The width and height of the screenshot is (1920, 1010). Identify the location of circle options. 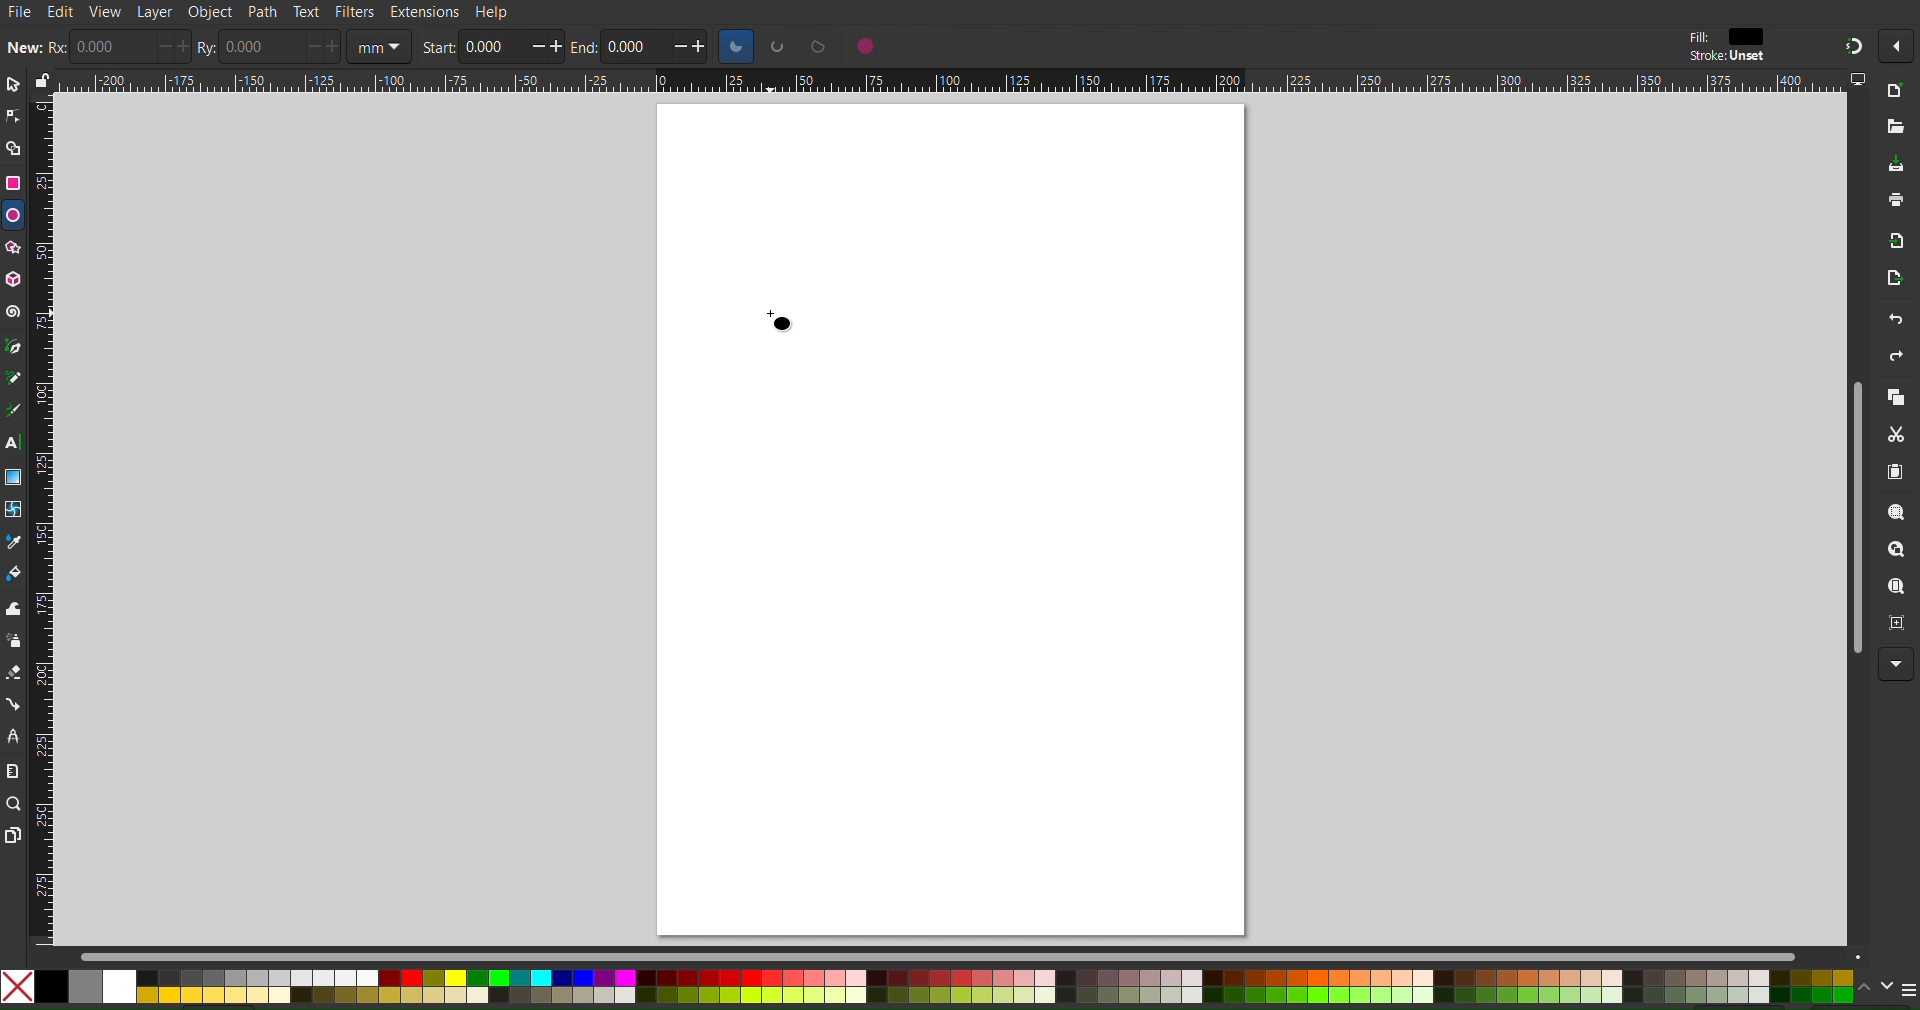
(736, 47).